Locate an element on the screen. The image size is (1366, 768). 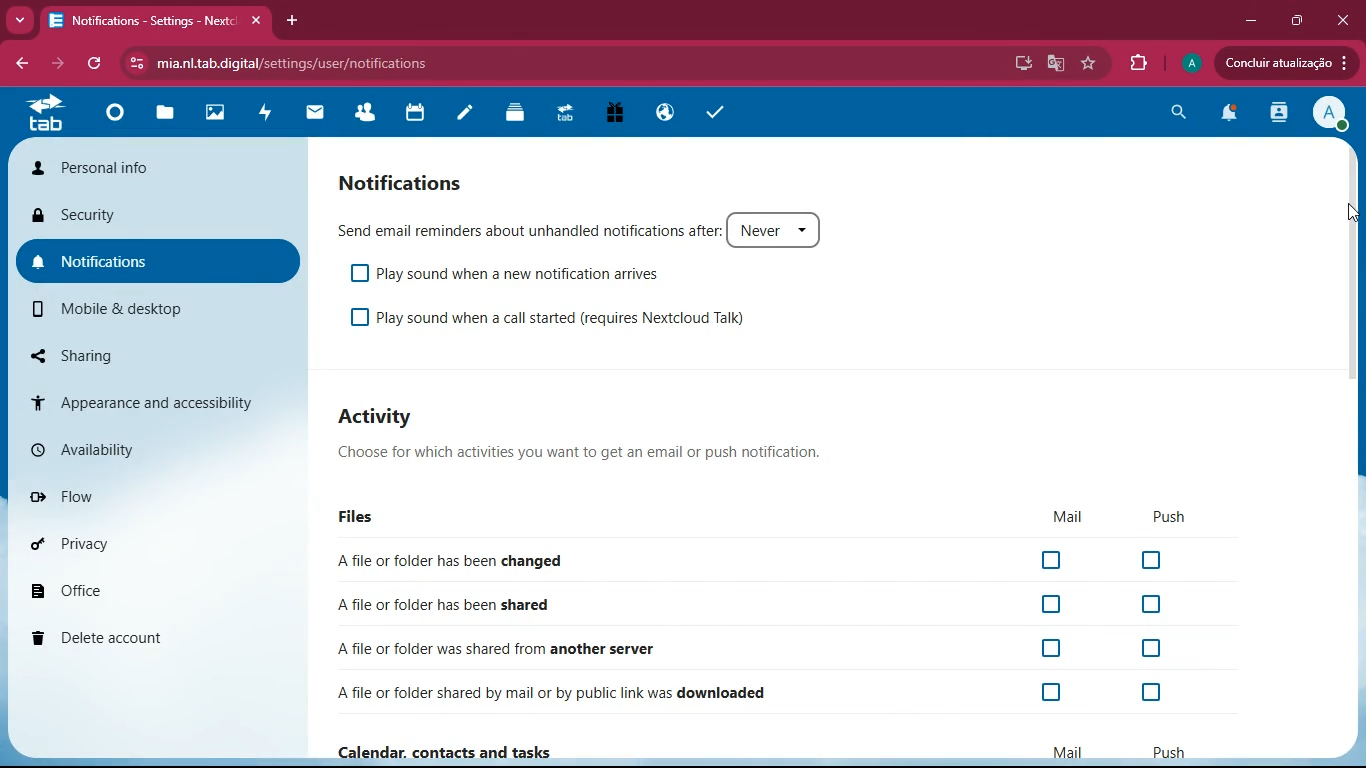
play sound when a new notification arrives is located at coordinates (513, 272).